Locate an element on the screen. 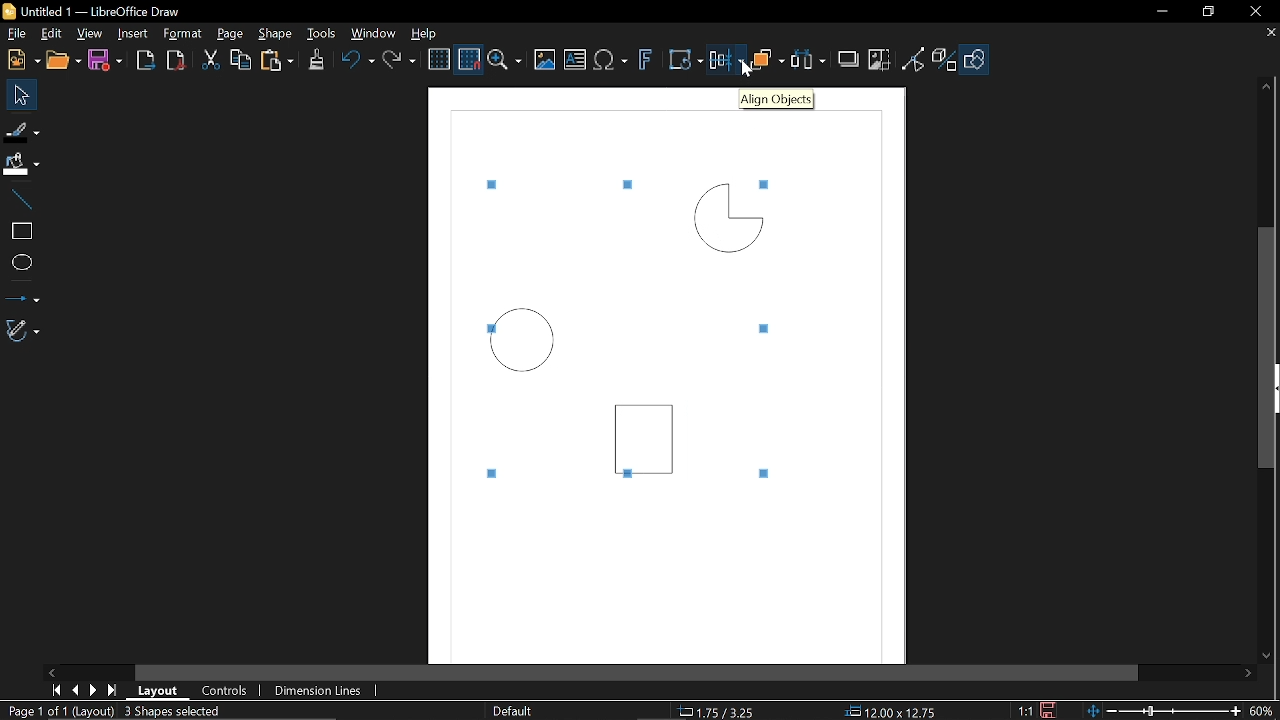  View is located at coordinates (90, 32).